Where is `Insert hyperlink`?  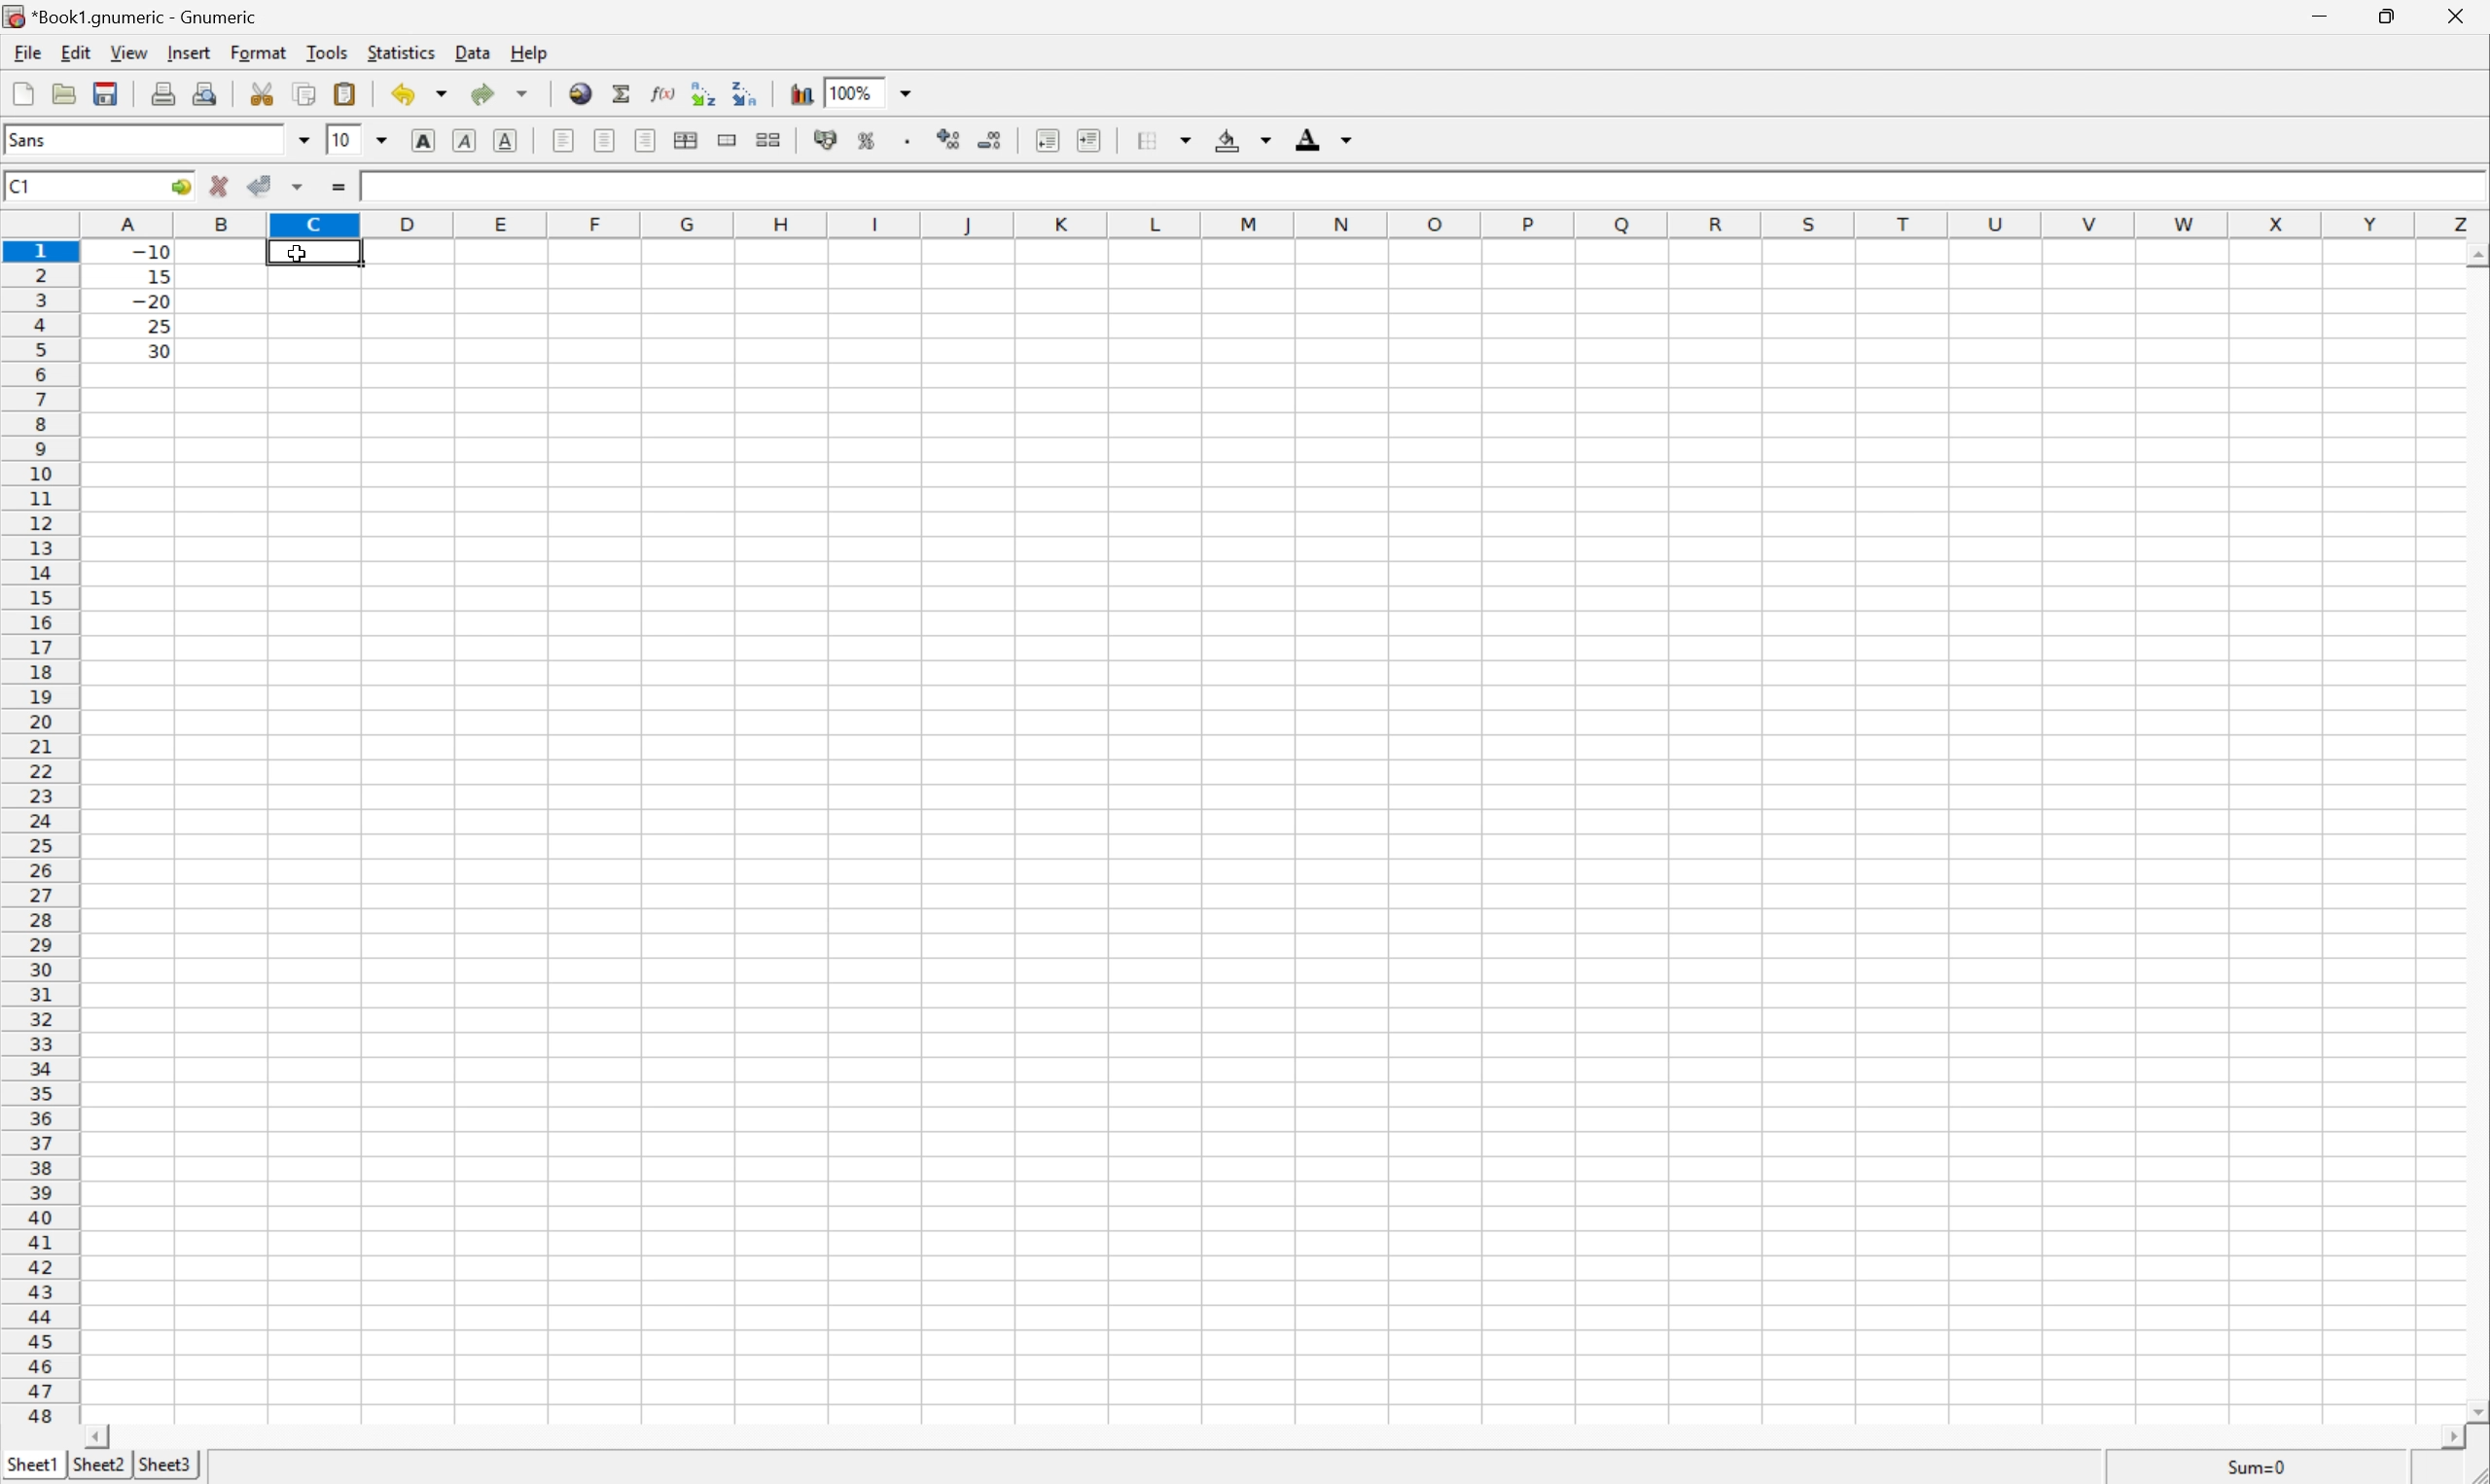
Insert hyperlink is located at coordinates (578, 91).